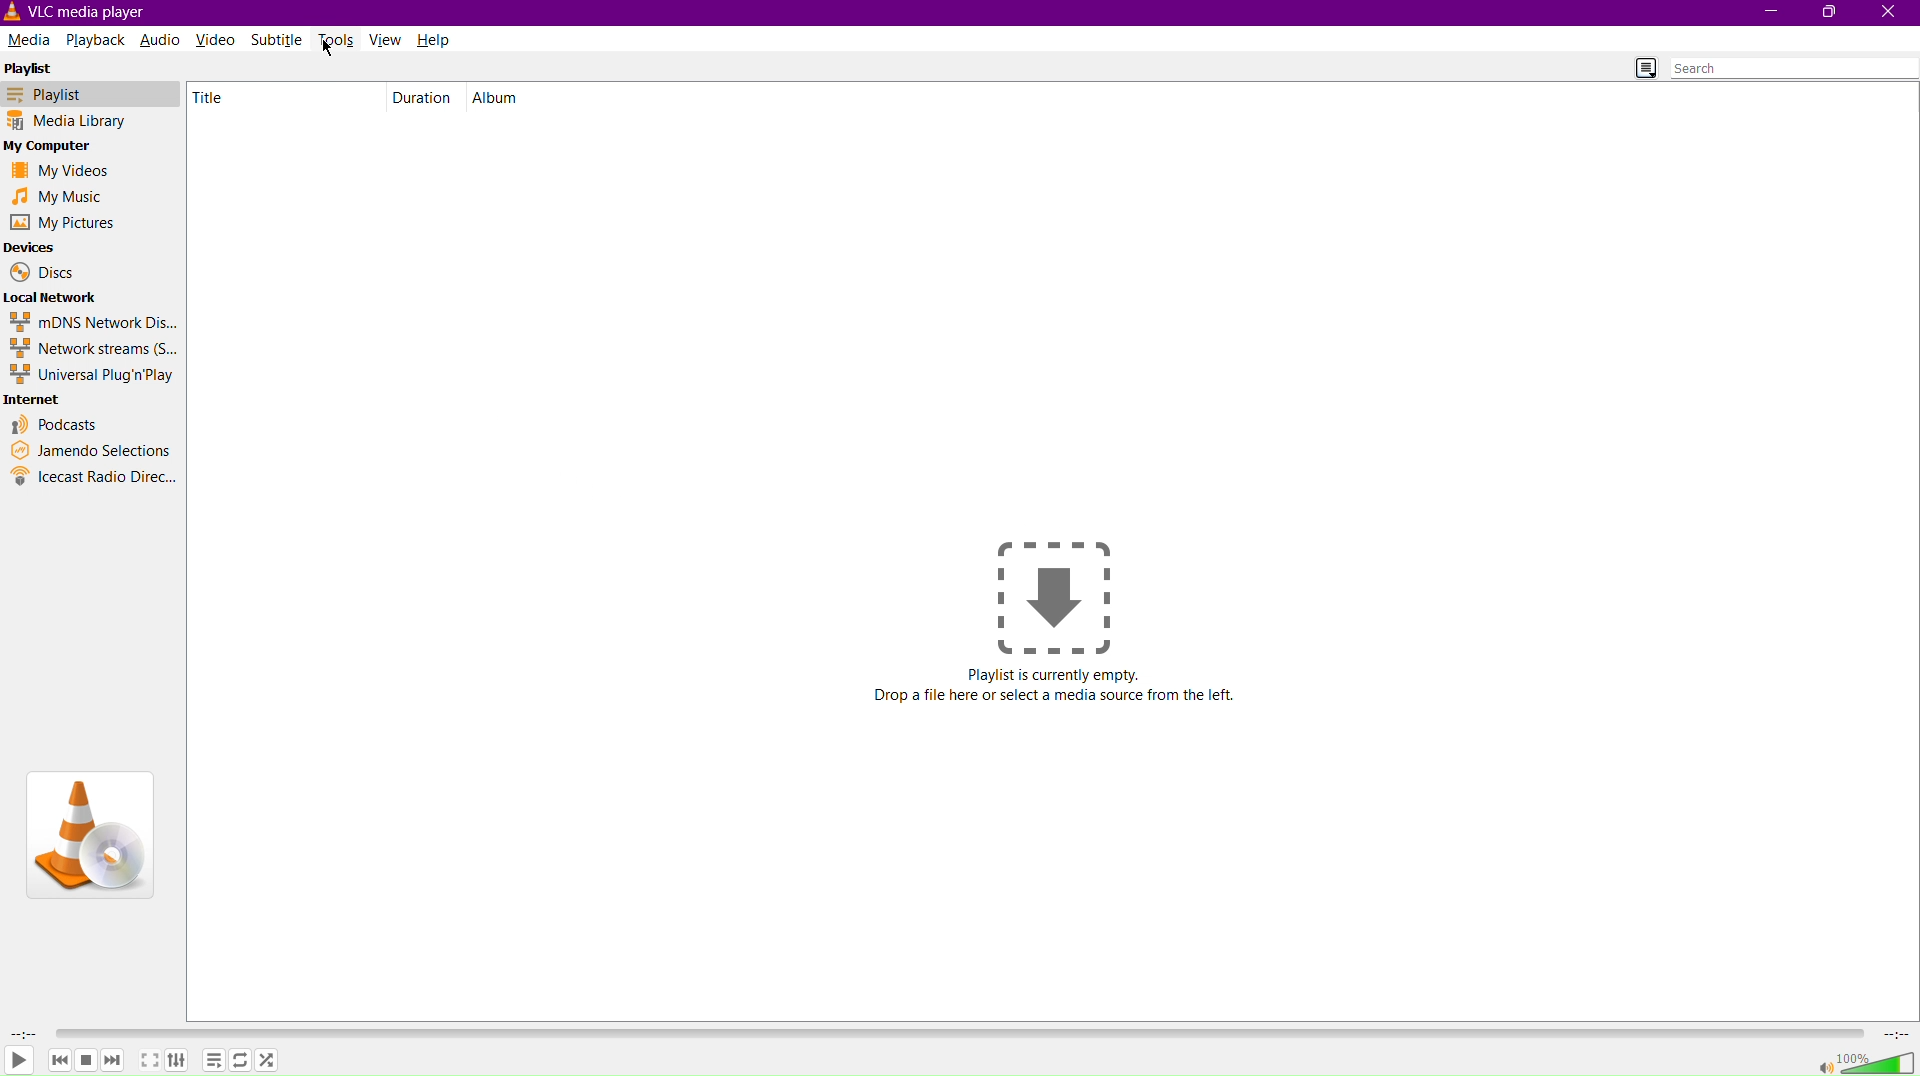 The width and height of the screenshot is (1920, 1076). I want to click on Timeline, so click(968, 1028).